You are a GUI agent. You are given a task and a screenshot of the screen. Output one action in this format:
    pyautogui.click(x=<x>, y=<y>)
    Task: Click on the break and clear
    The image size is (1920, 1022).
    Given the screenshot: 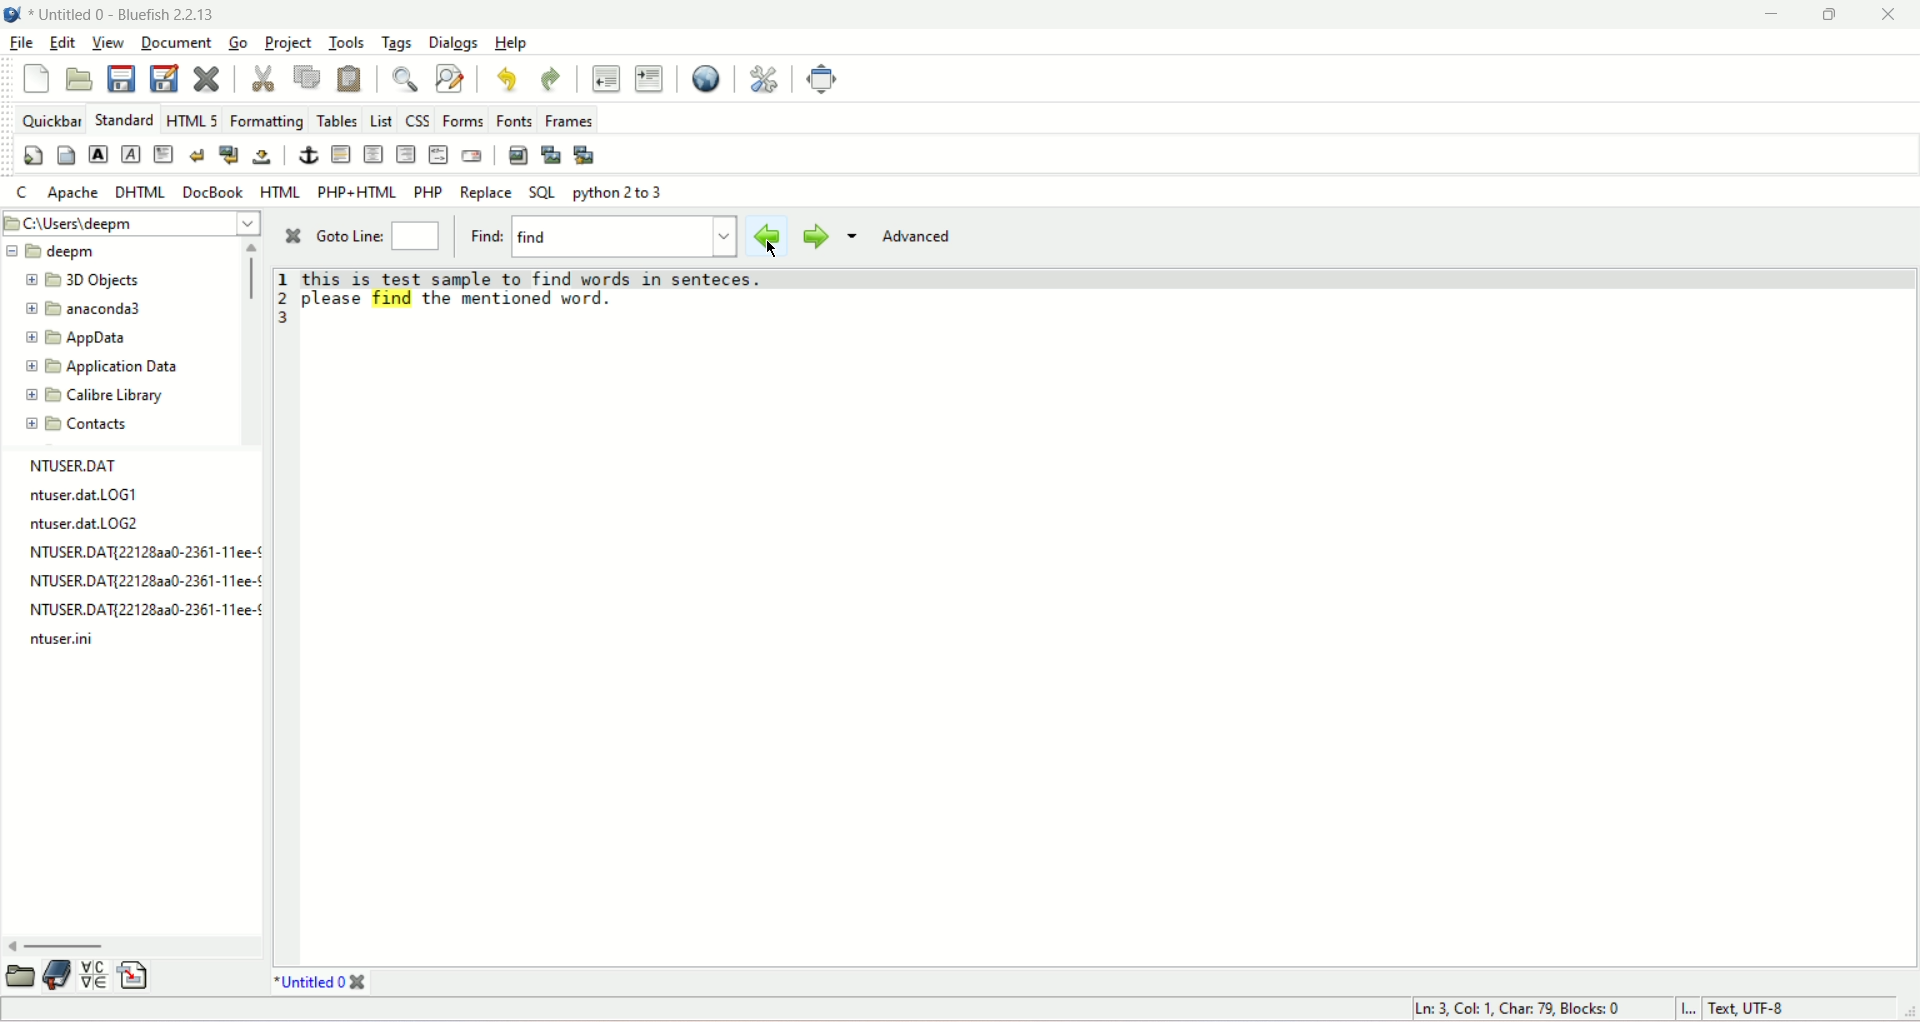 What is the action you would take?
    pyautogui.click(x=230, y=156)
    